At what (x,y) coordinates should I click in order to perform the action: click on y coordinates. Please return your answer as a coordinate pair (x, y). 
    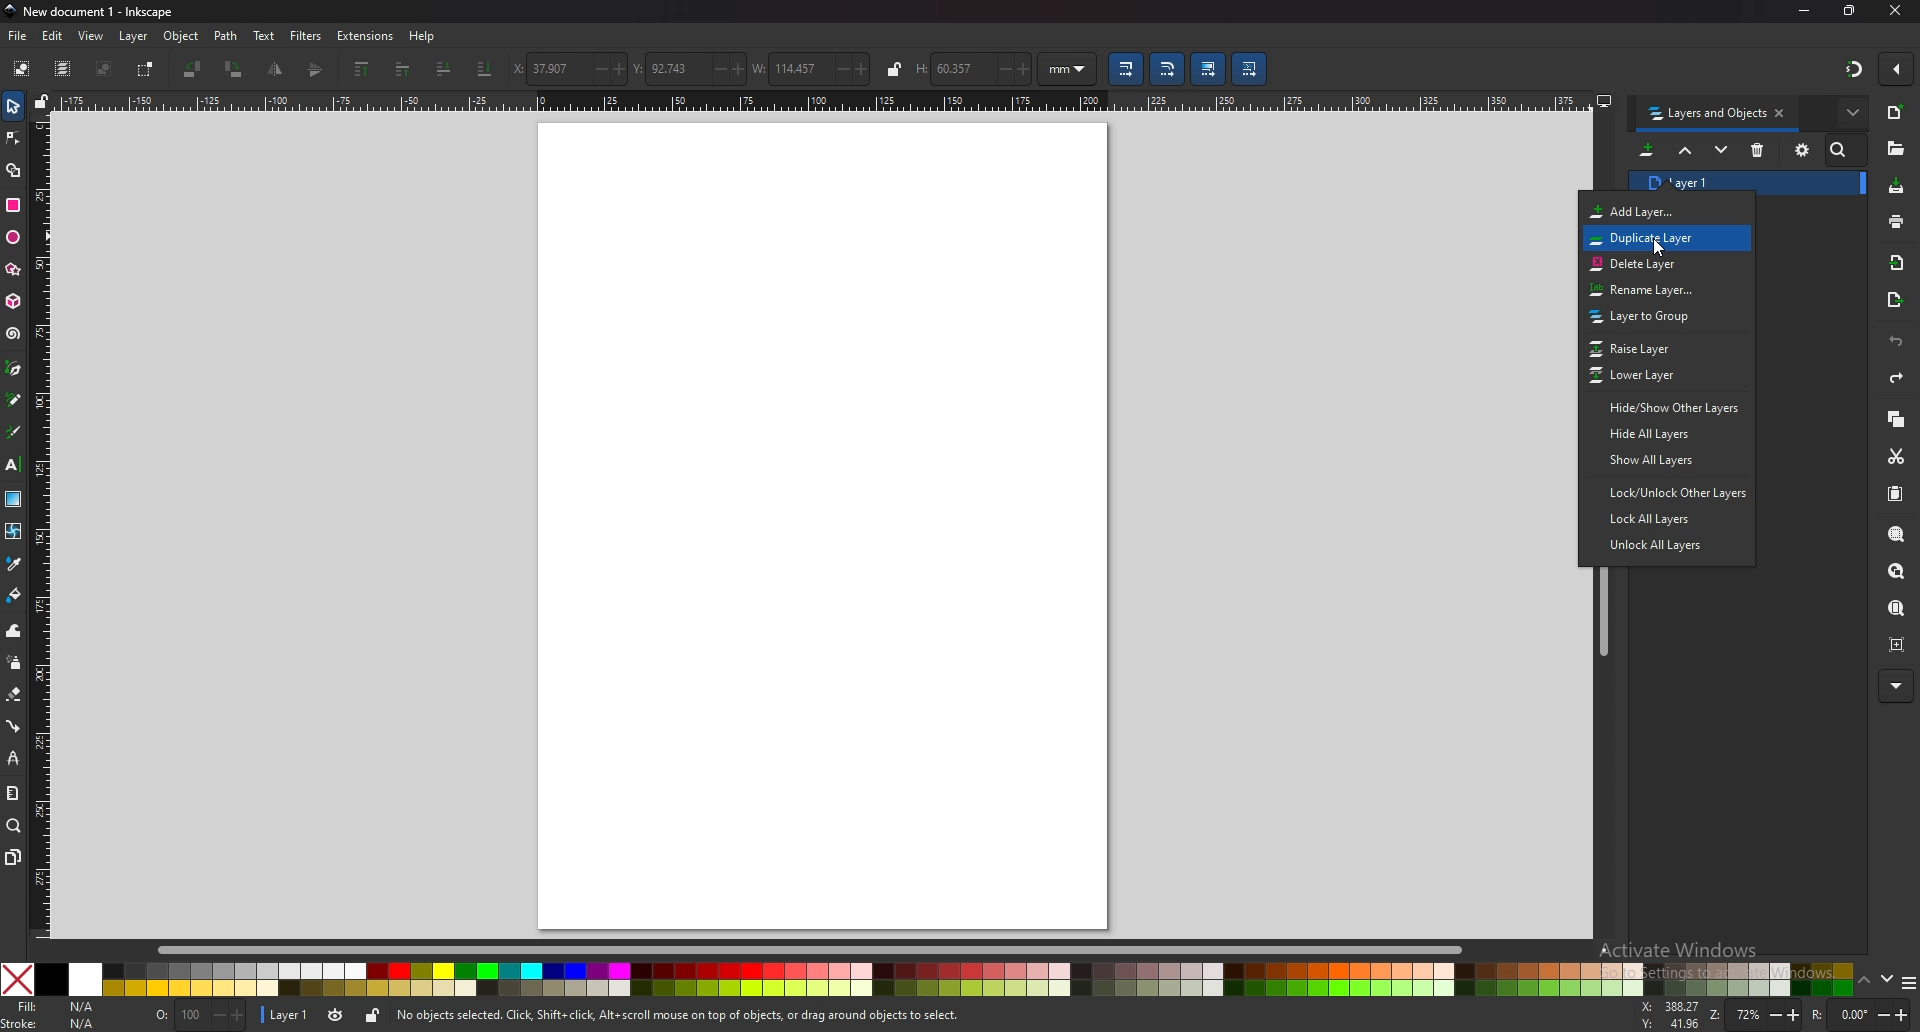
    Looking at the image, I should click on (666, 68).